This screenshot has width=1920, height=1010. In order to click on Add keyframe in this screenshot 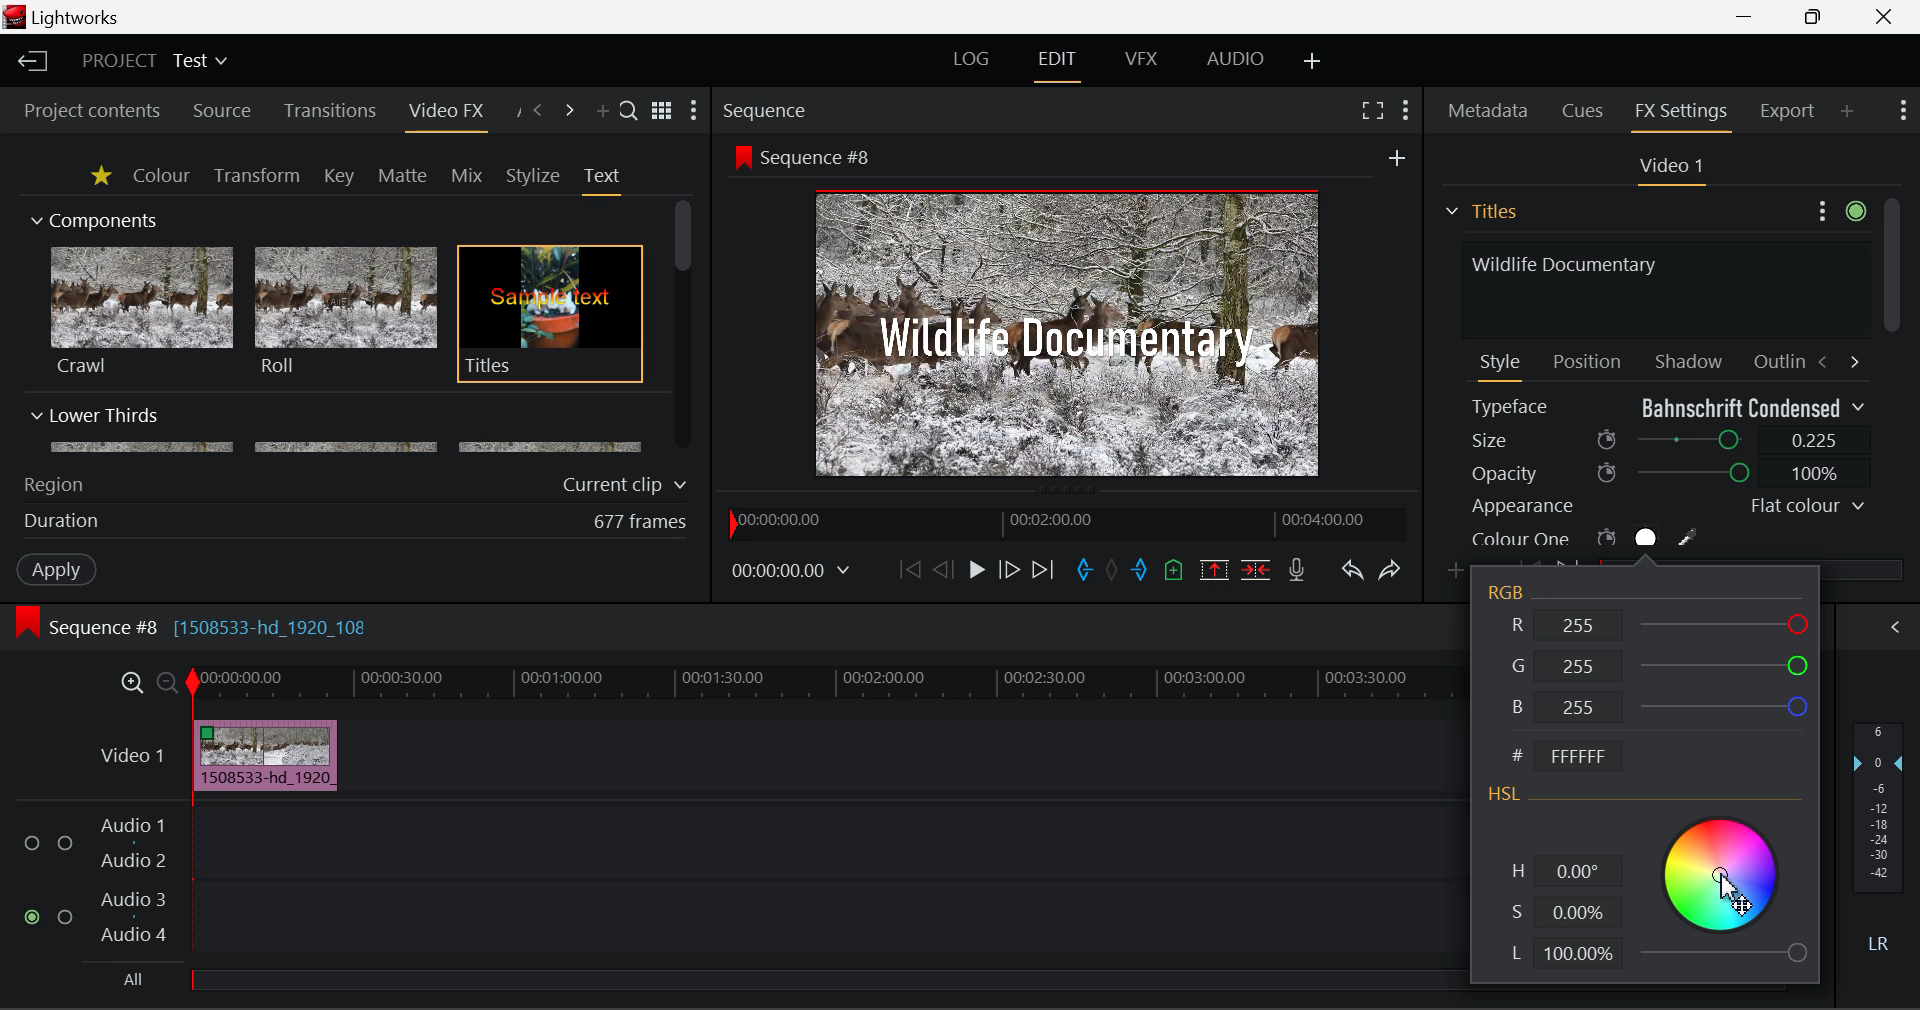, I will do `click(1458, 572)`.